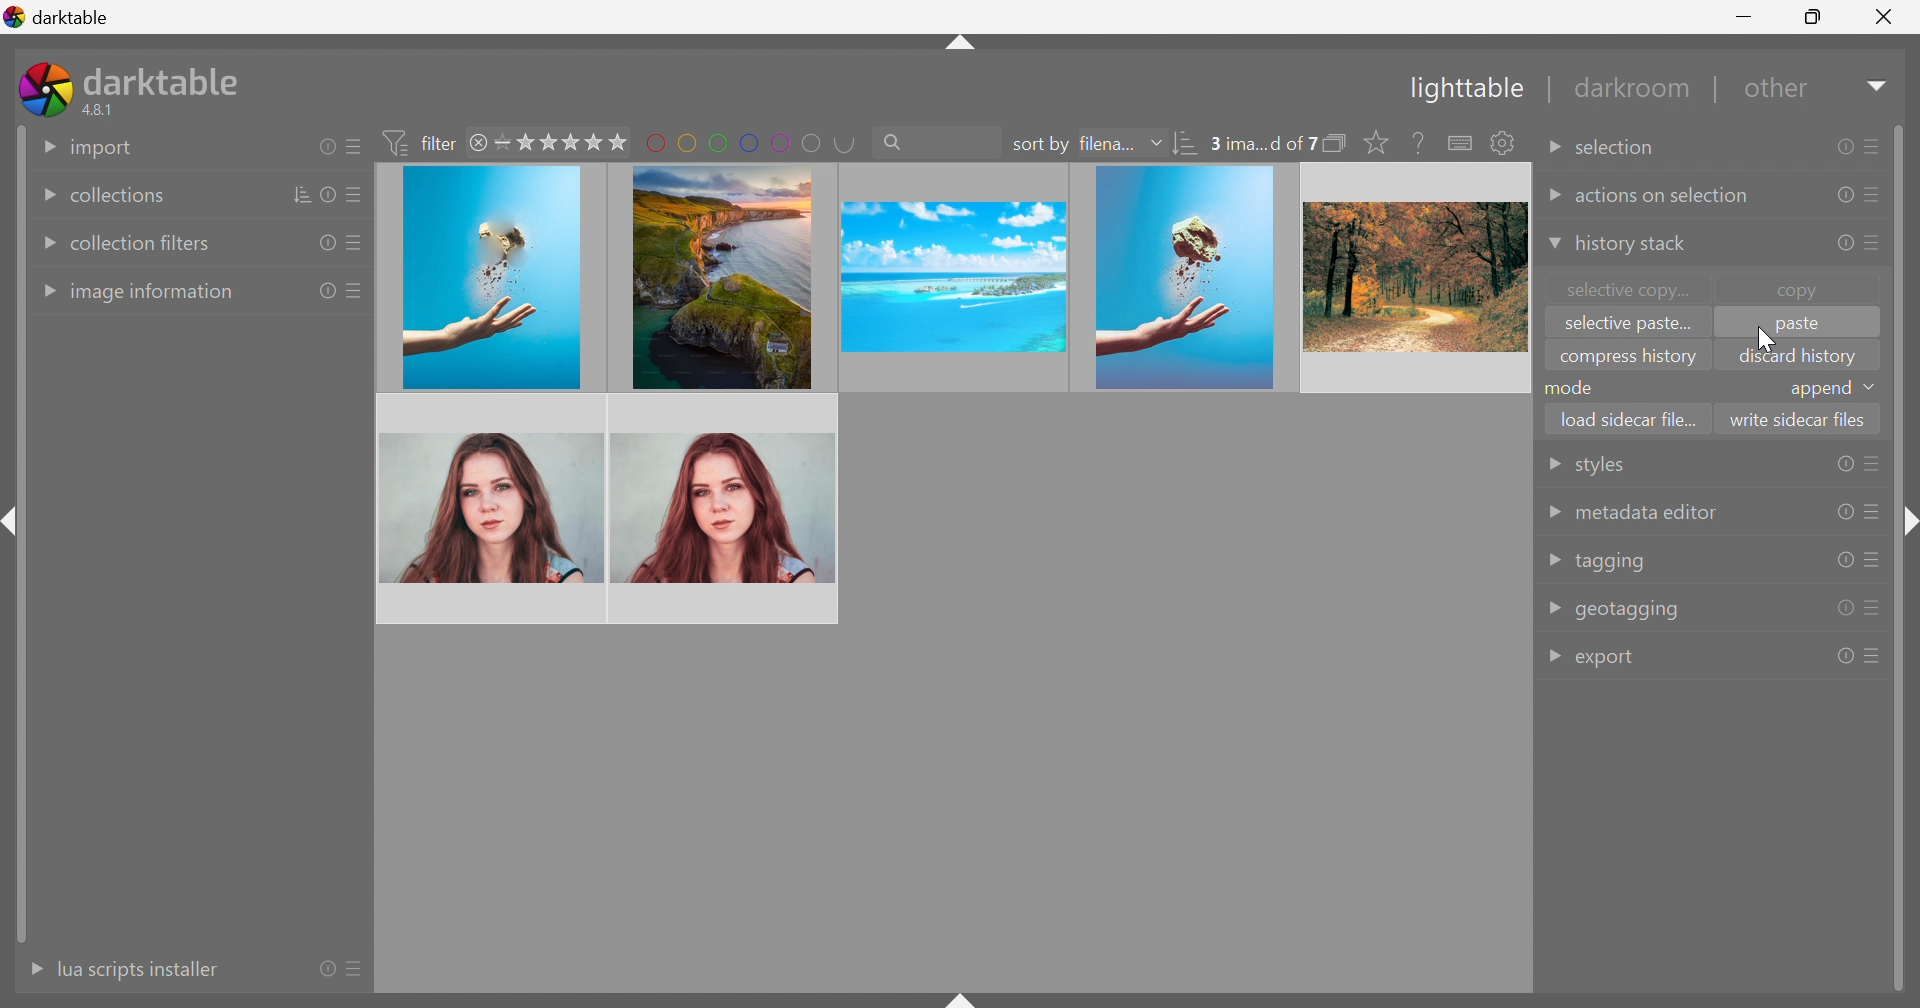  I want to click on reset, so click(325, 146).